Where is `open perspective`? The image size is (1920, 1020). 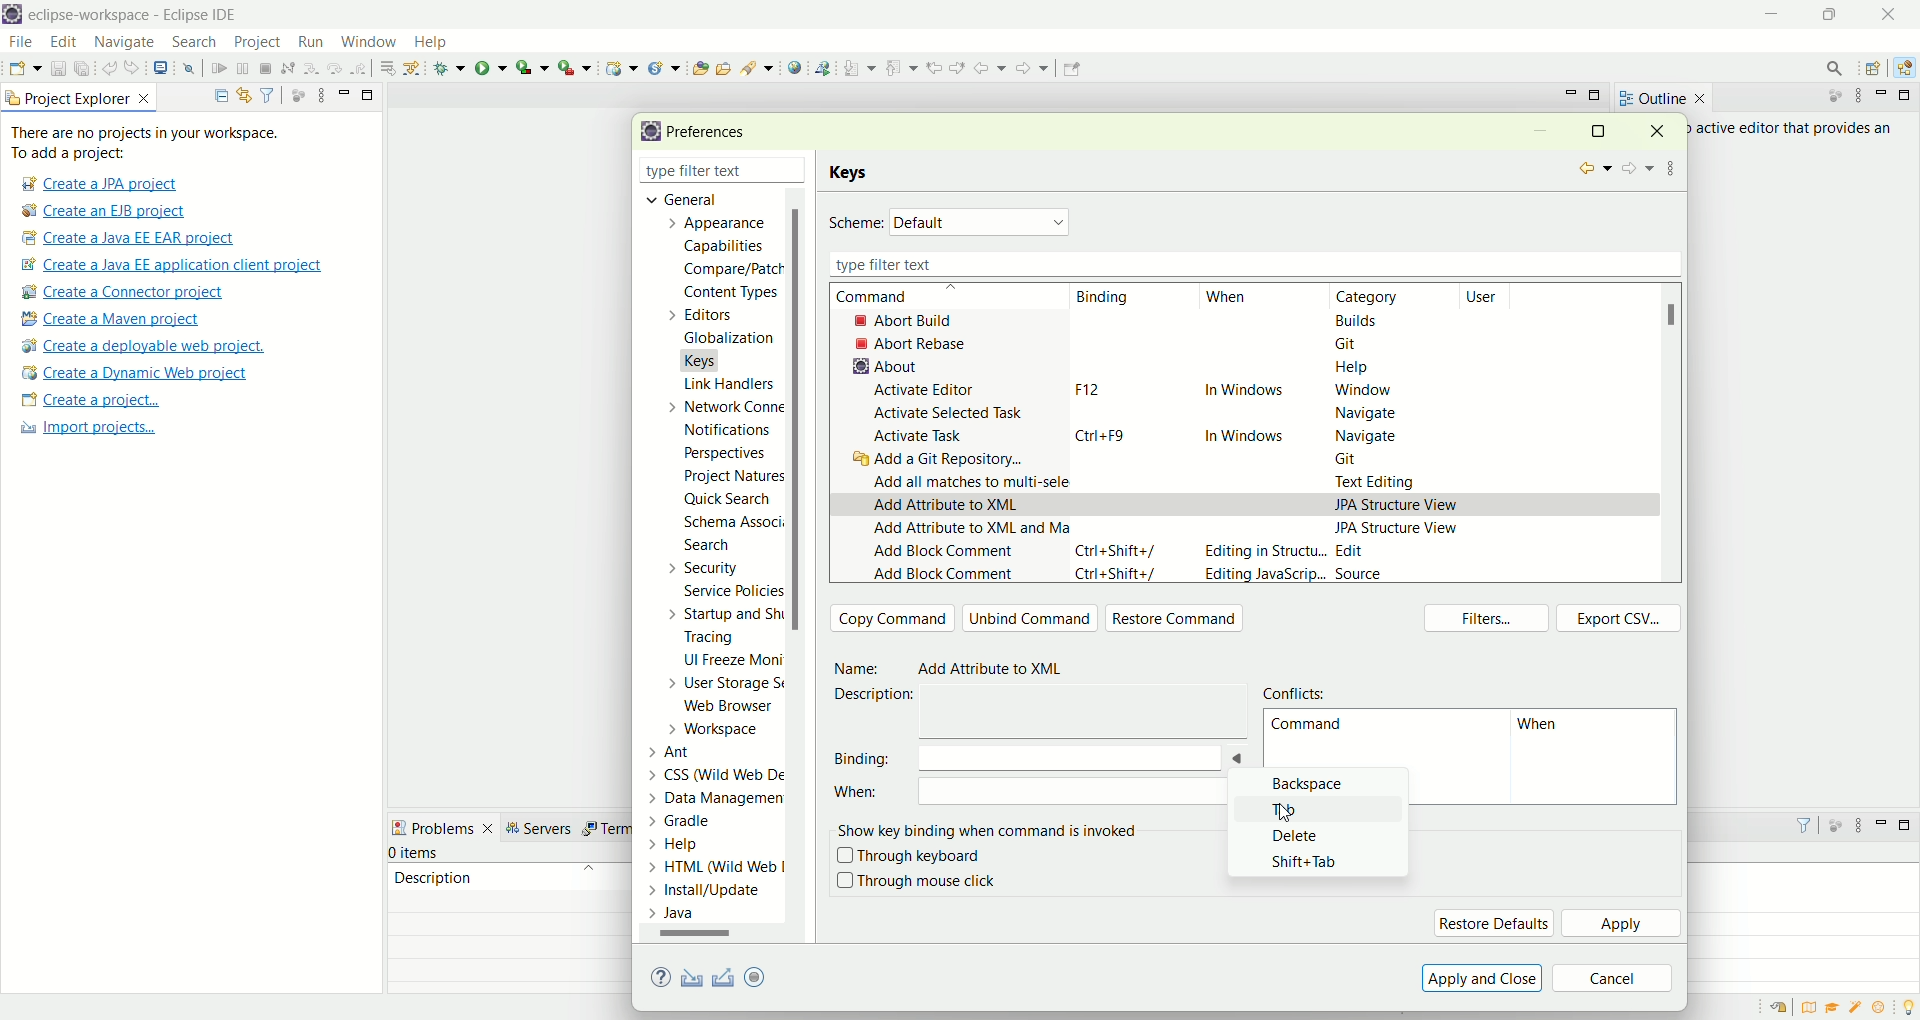
open perspective is located at coordinates (1876, 70).